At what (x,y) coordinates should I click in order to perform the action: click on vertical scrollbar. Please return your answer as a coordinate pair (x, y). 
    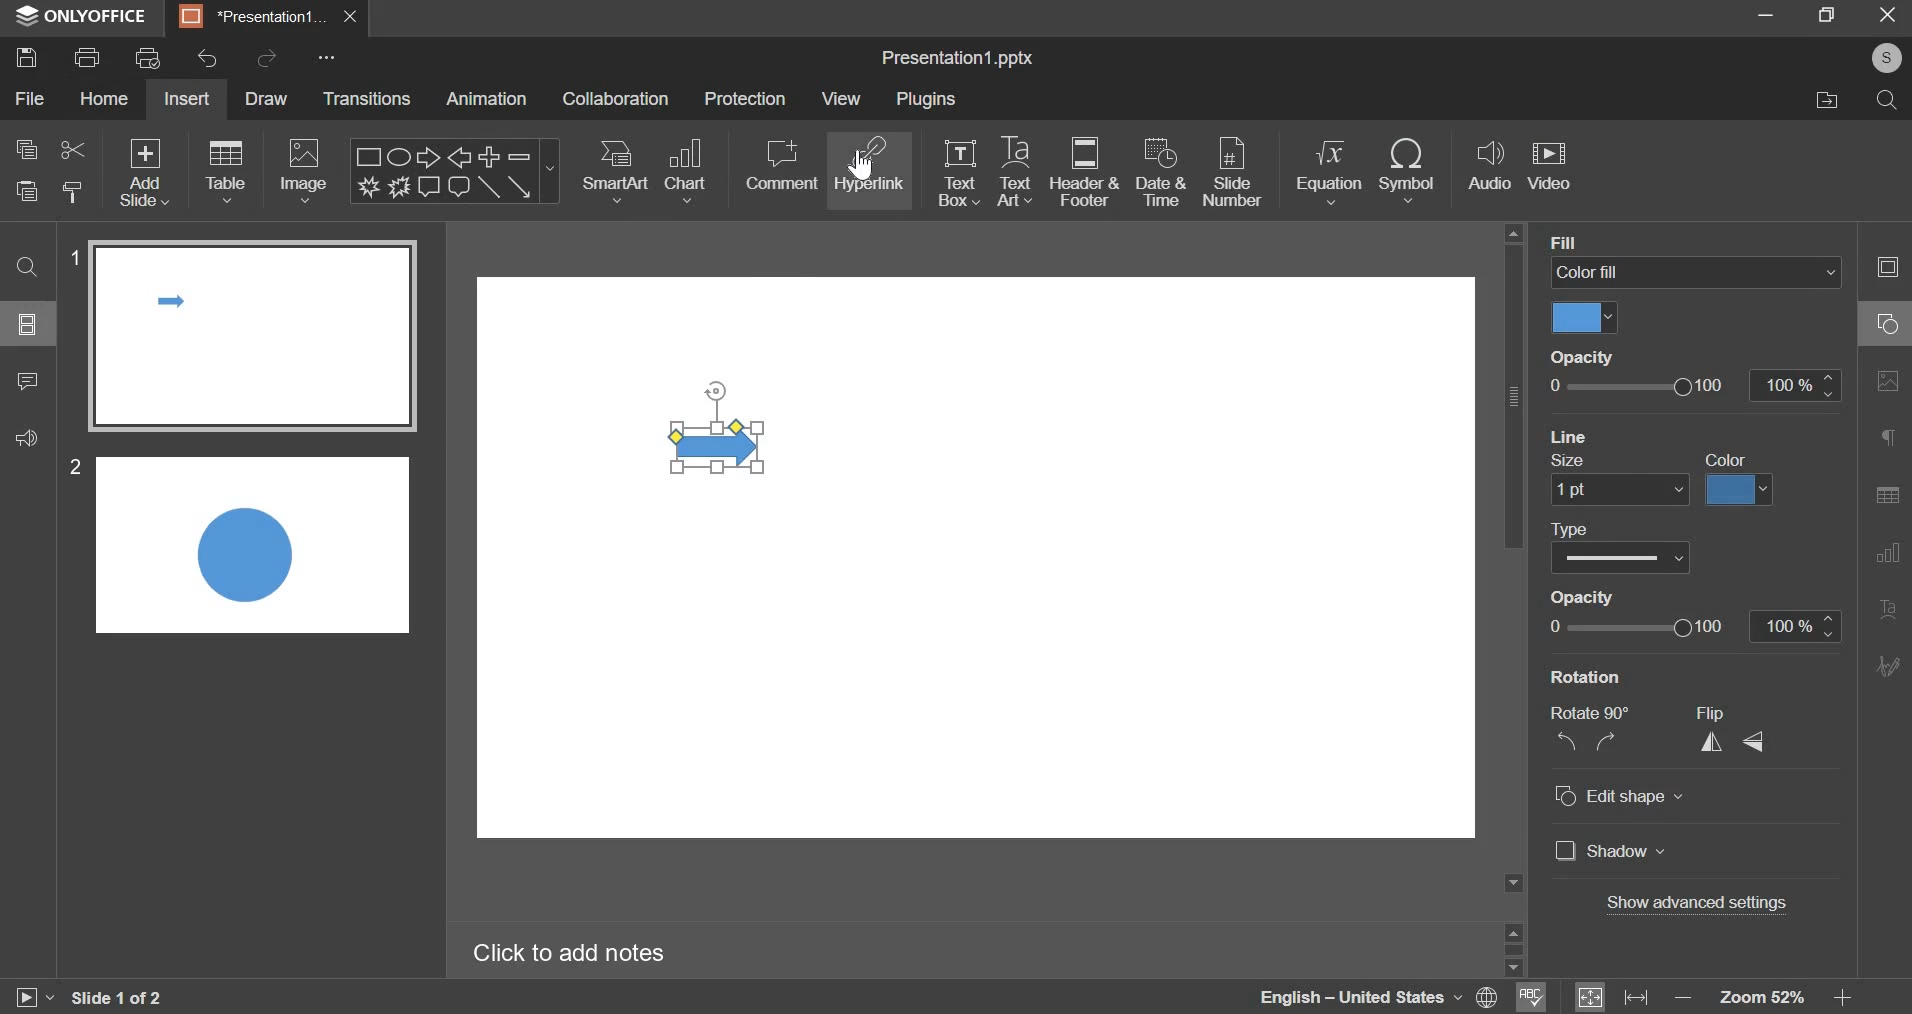
    Looking at the image, I should click on (1514, 399).